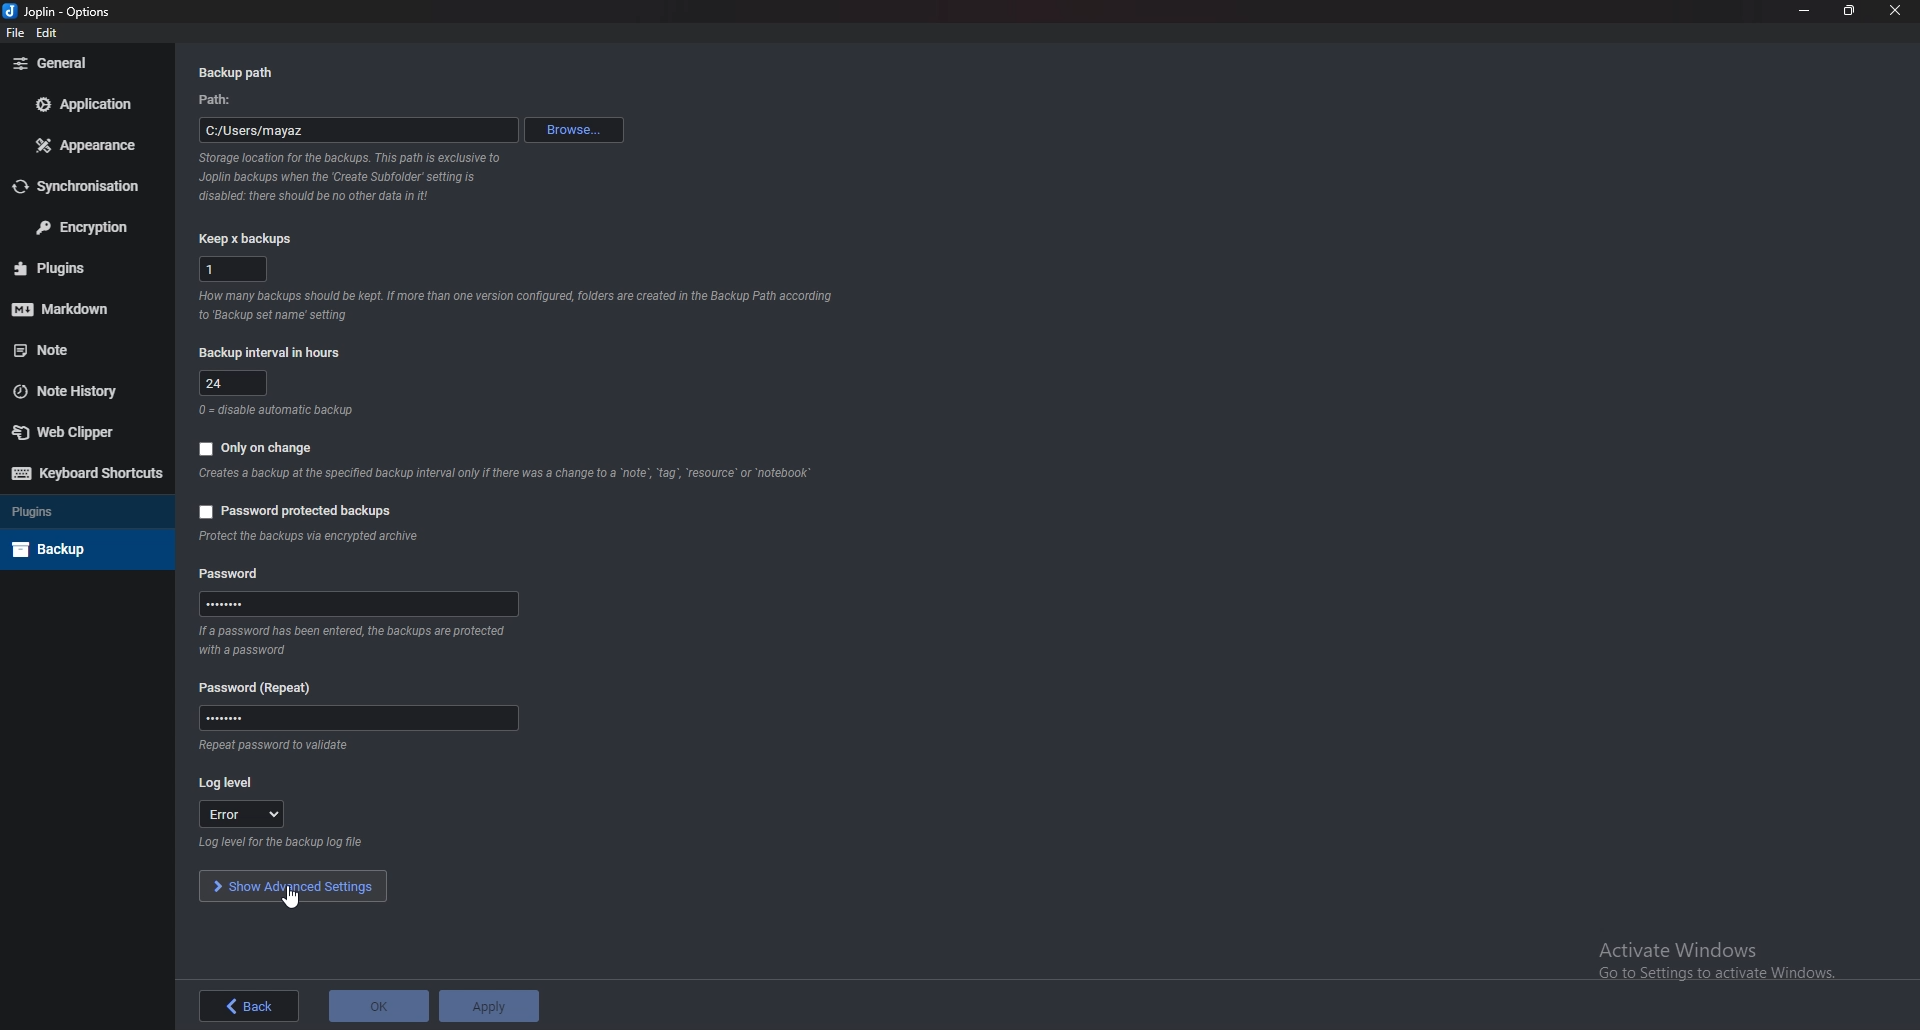 The image size is (1920, 1030). What do you see at coordinates (516, 305) in the screenshot?
I see `info` at bounding box center [516, 305].